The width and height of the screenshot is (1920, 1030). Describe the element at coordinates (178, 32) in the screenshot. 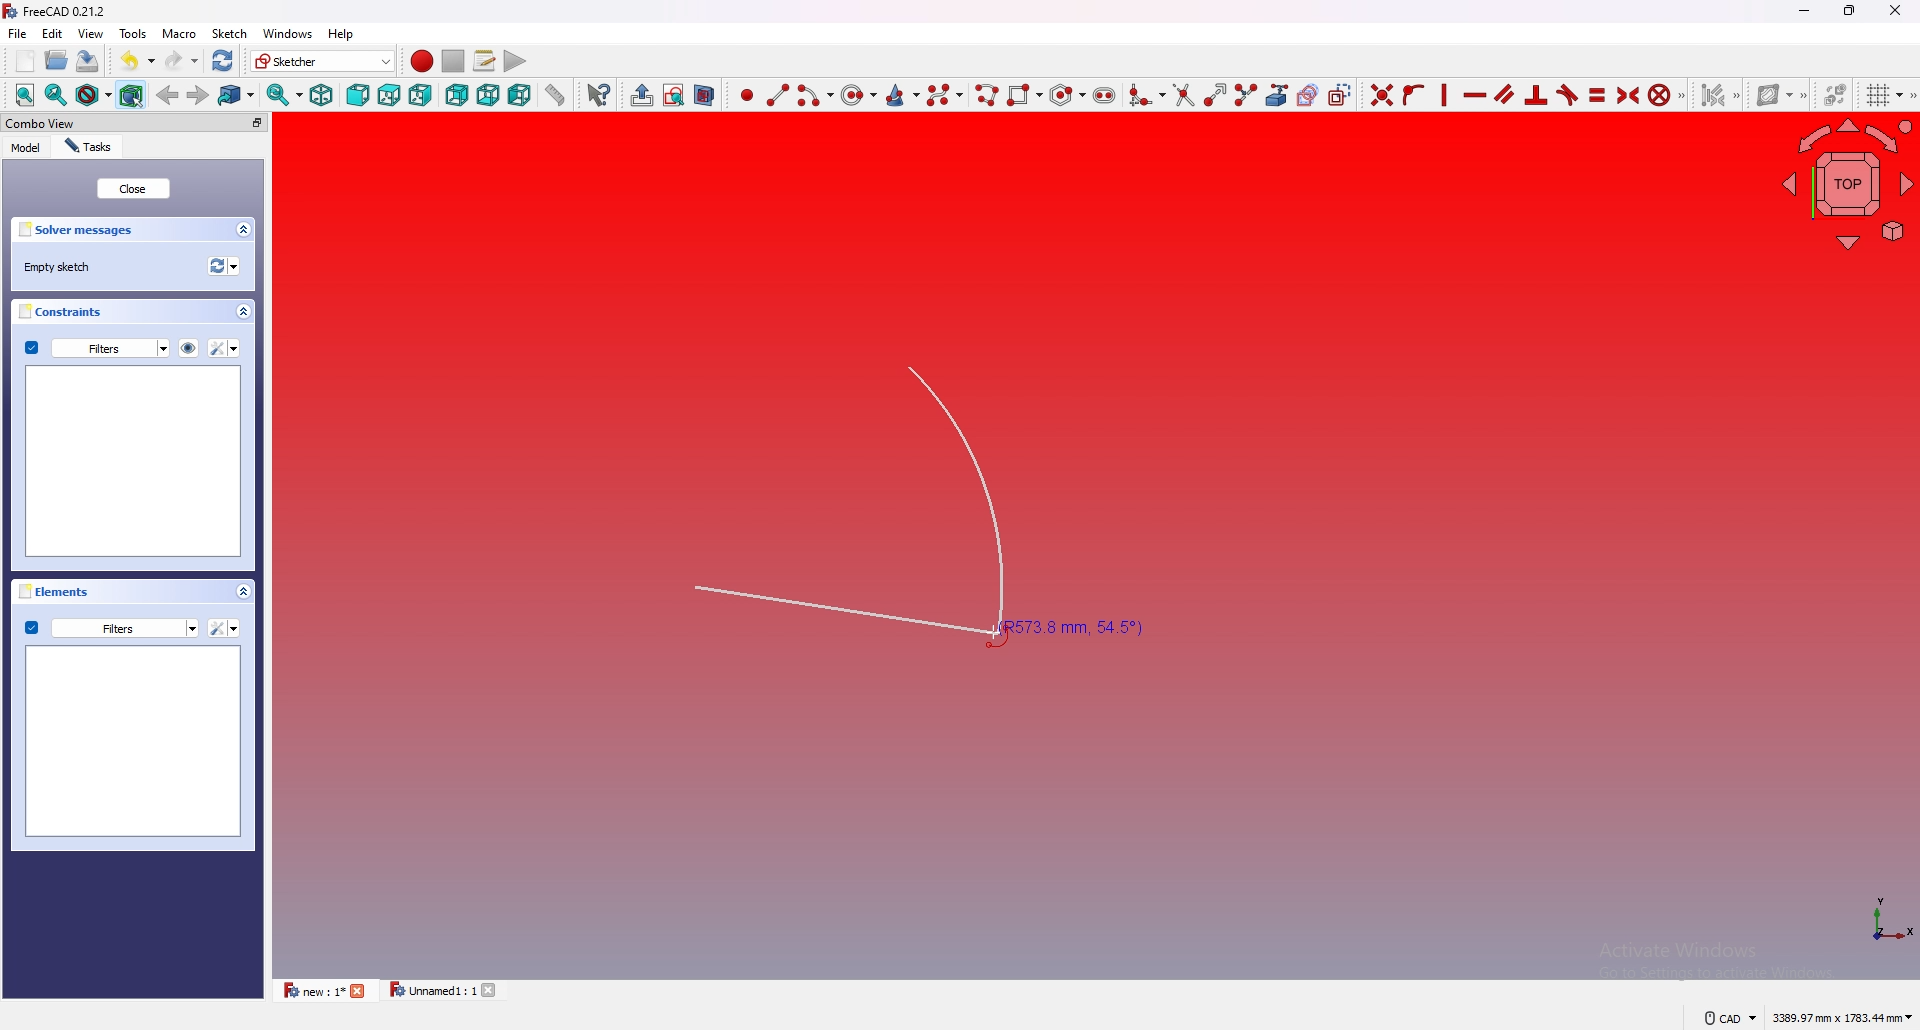

I see `macro` at that location.